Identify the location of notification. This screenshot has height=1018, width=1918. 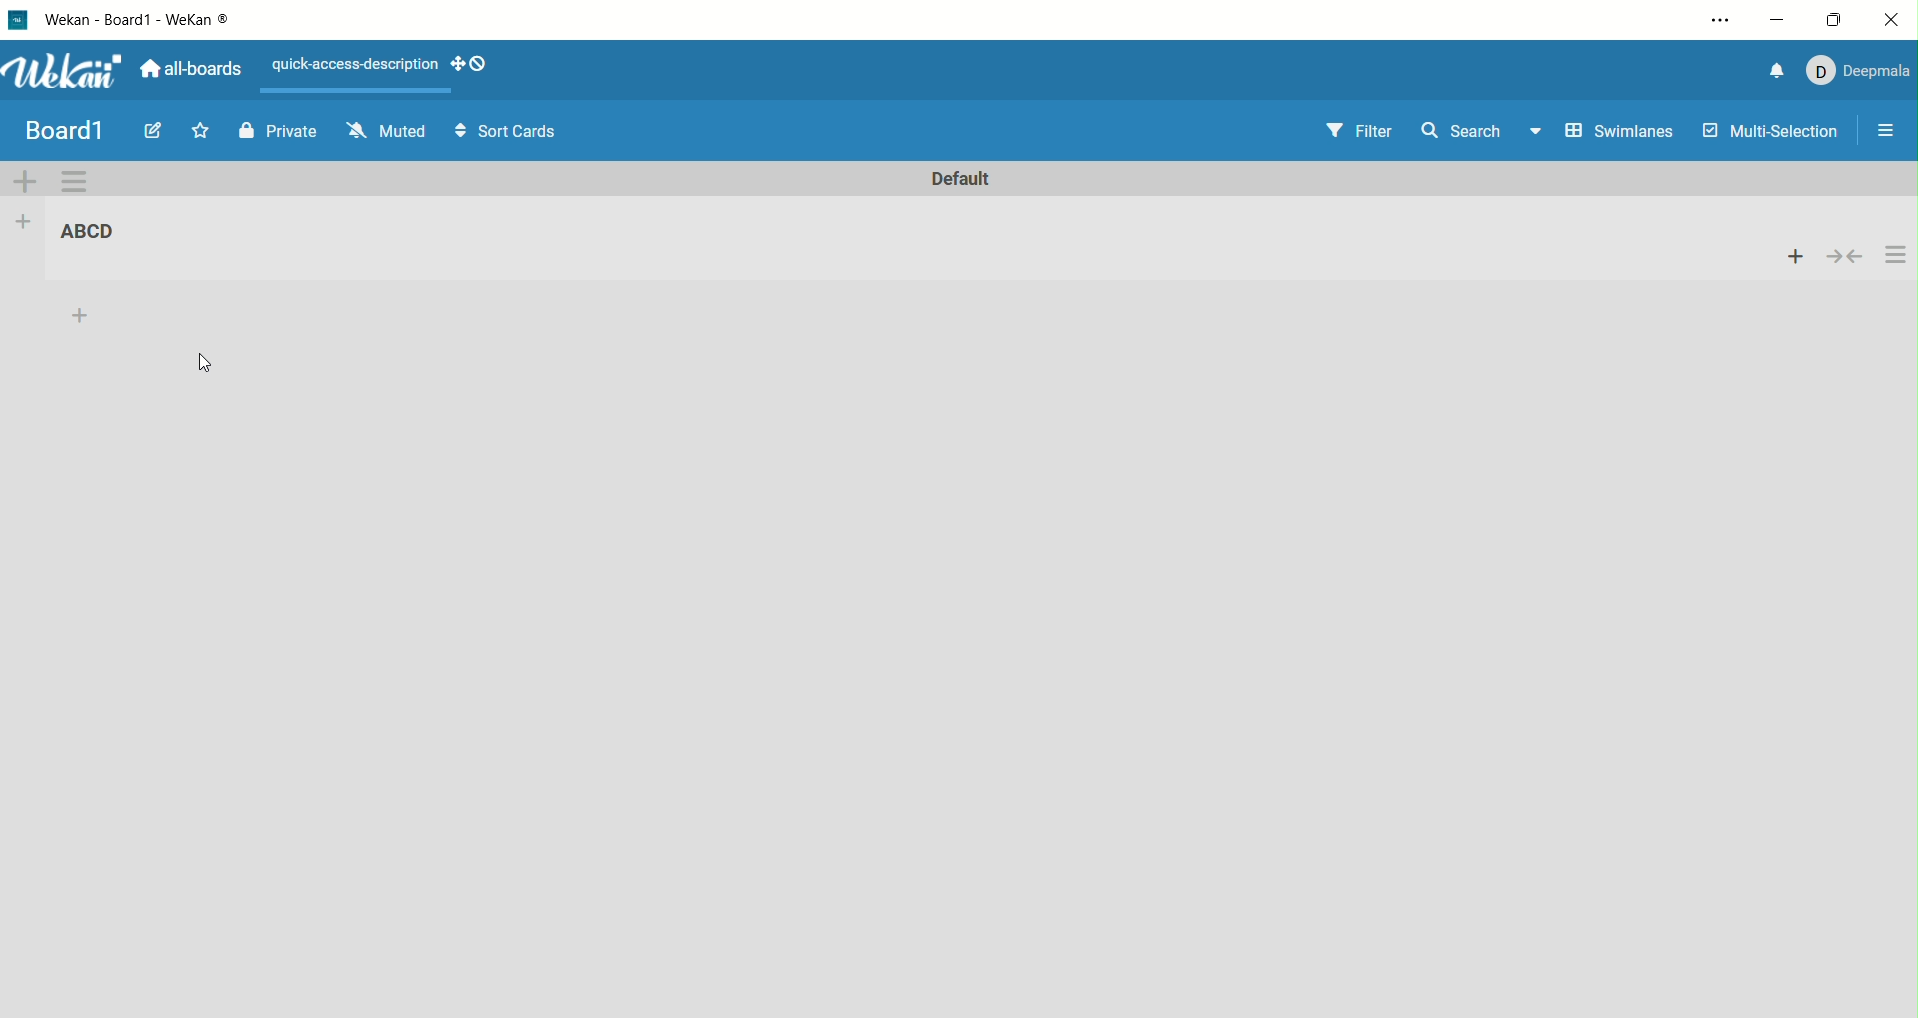
(1778, 71).